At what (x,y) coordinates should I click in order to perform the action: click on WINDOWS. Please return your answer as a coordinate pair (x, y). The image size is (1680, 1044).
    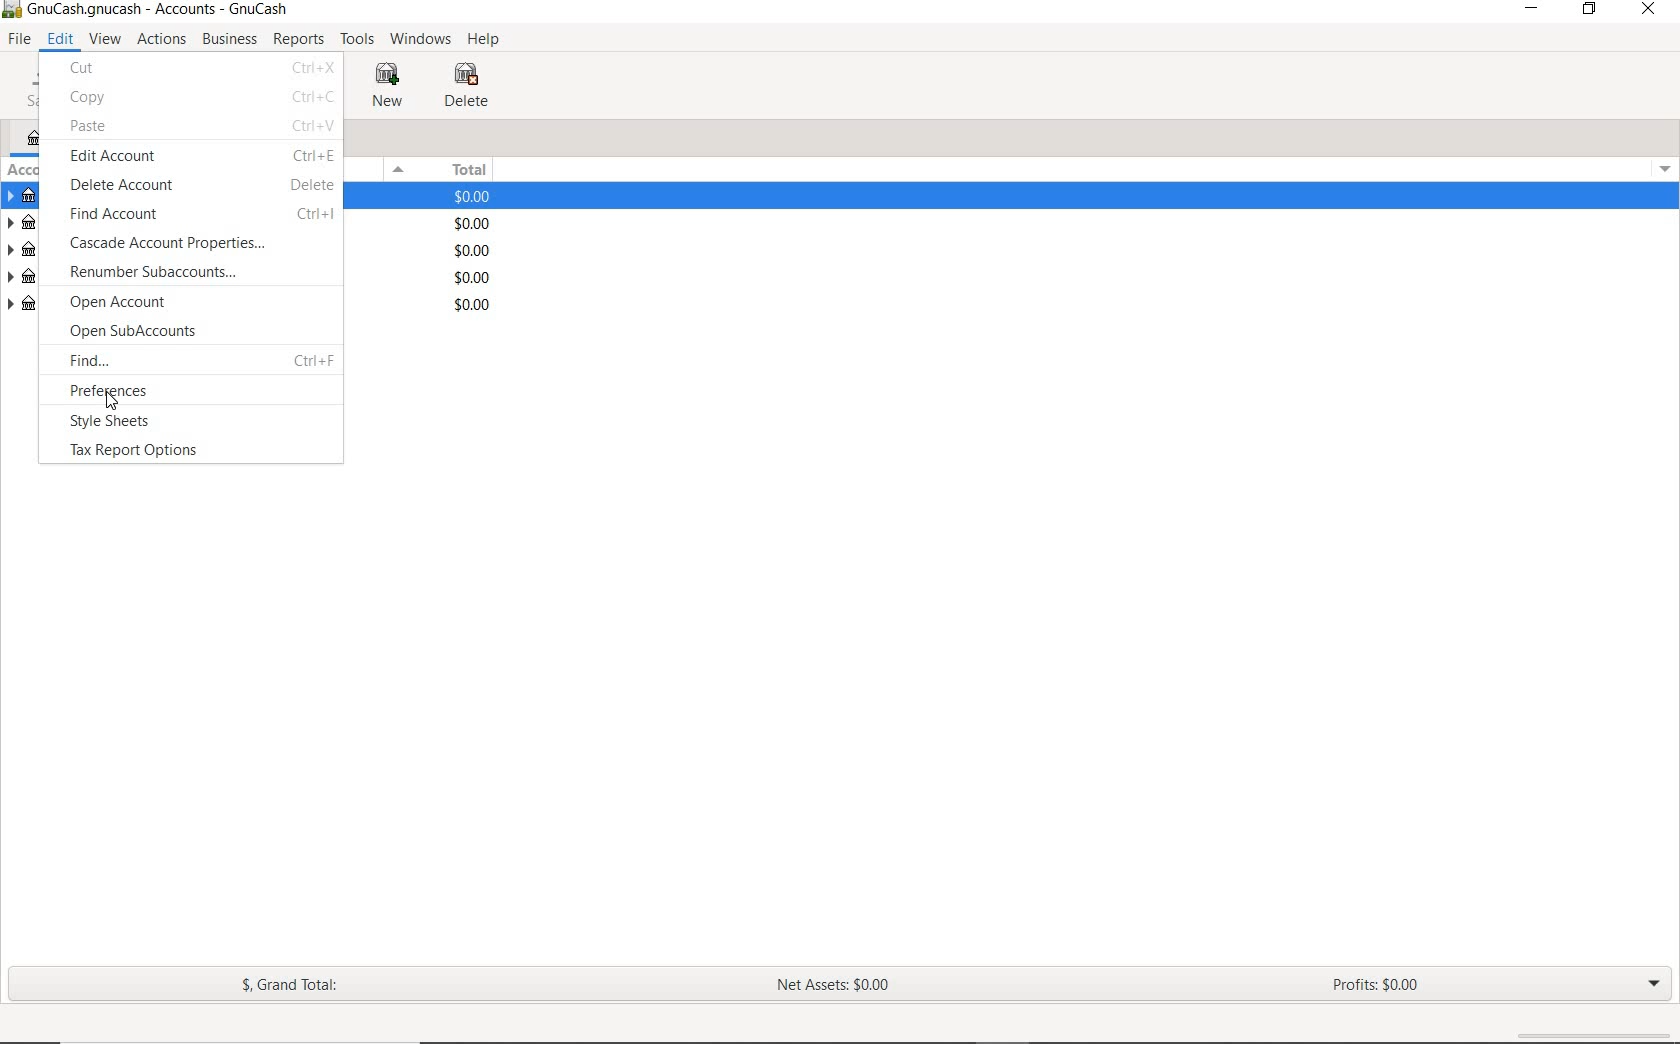
    Looking at the image, I should click on (422, 39).